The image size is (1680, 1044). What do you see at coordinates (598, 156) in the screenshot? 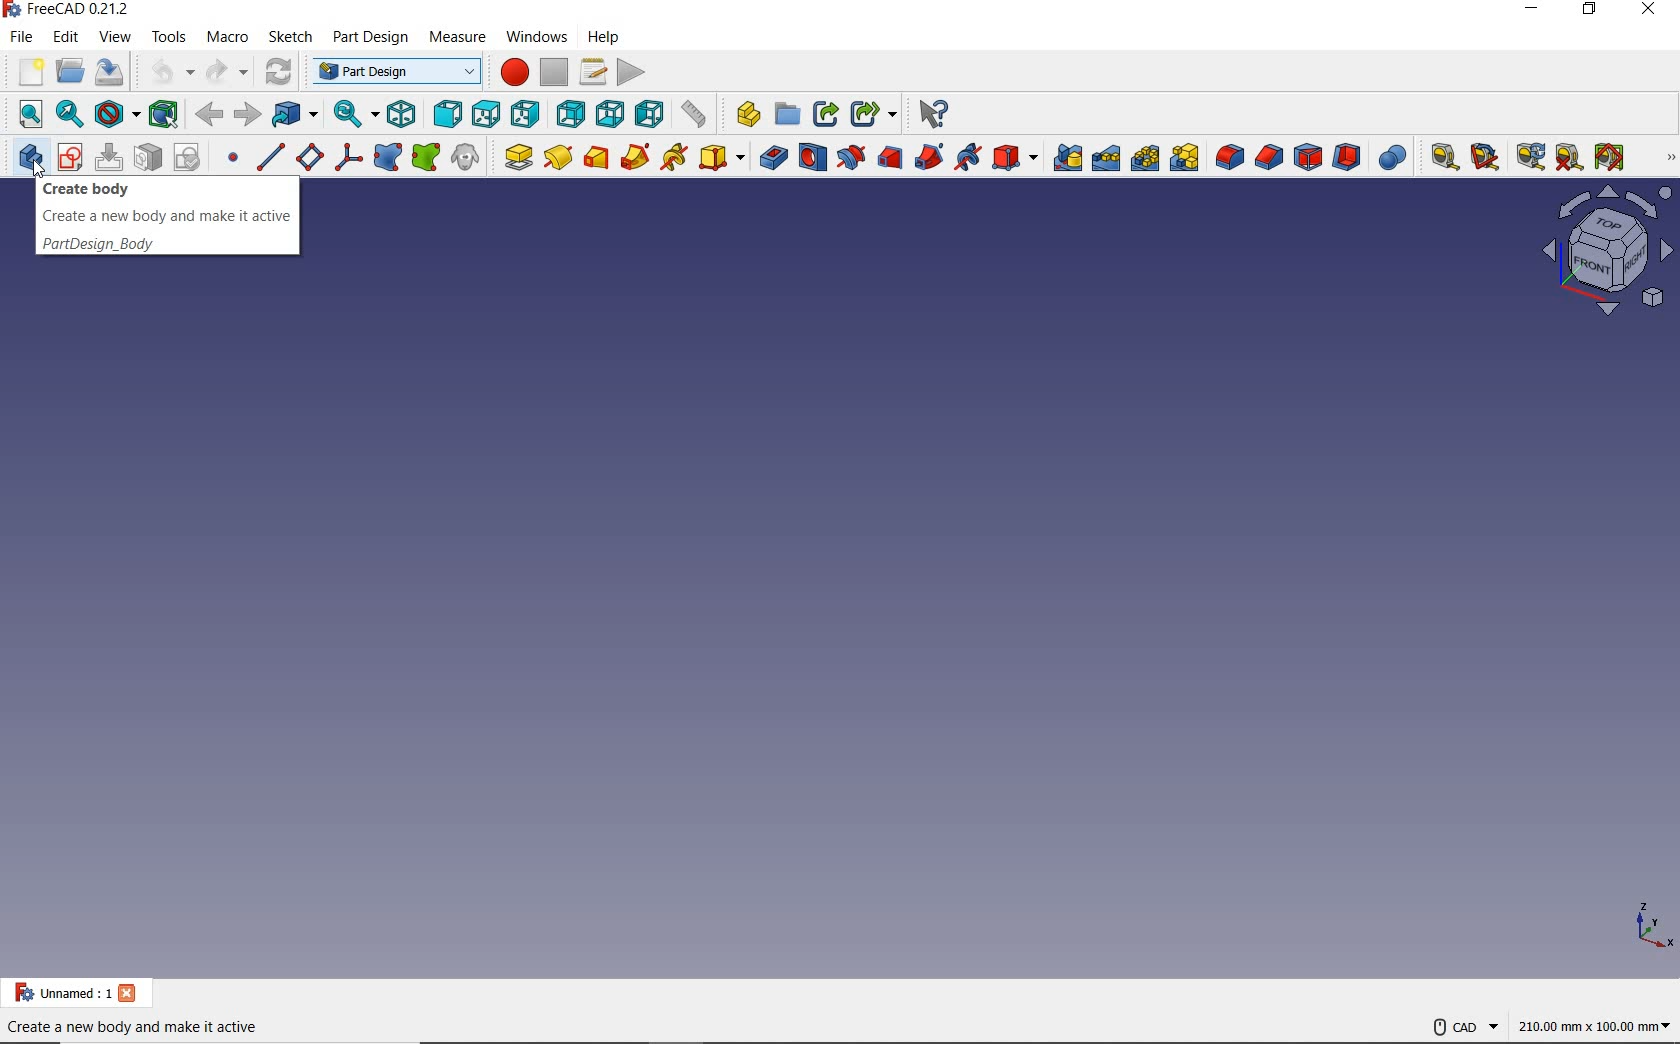
I see `ADDITIVE LOFT` at bounding box center [598, 156].